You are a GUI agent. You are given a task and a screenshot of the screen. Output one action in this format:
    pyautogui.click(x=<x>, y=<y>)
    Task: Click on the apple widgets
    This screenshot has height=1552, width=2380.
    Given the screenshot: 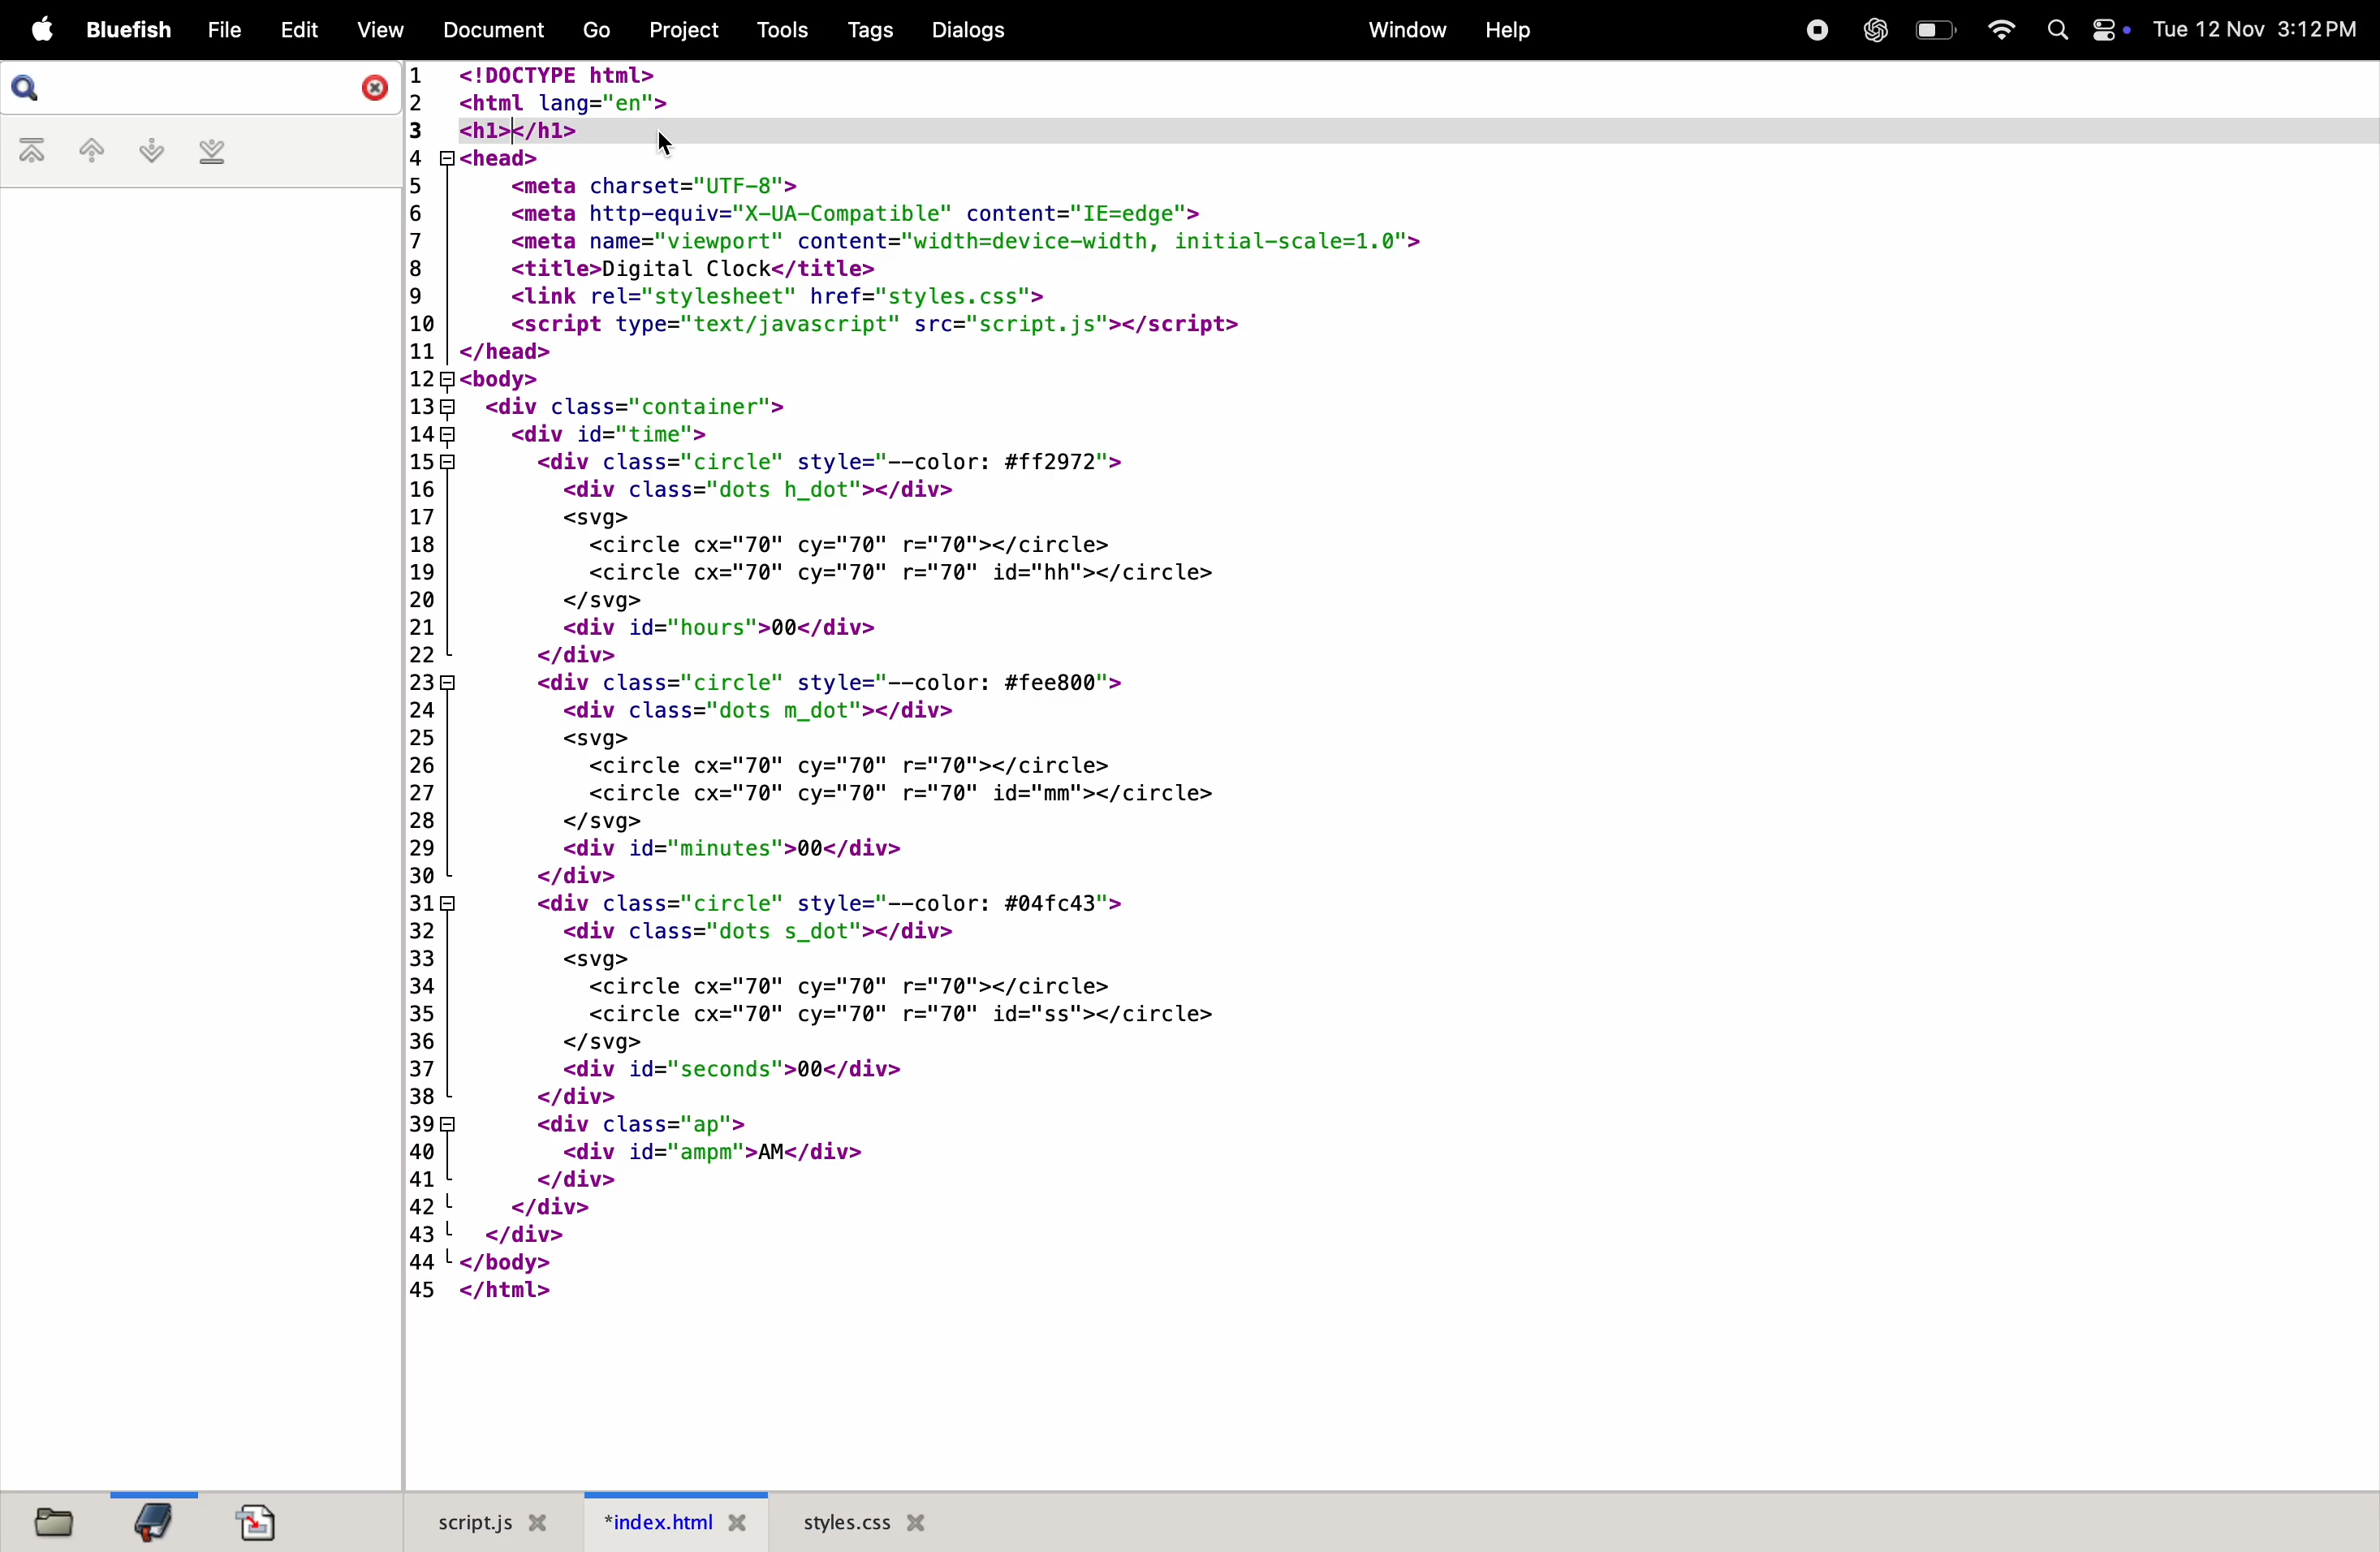 What is the action you would take?
    pyautogui.click(x=2086, y=30)
    